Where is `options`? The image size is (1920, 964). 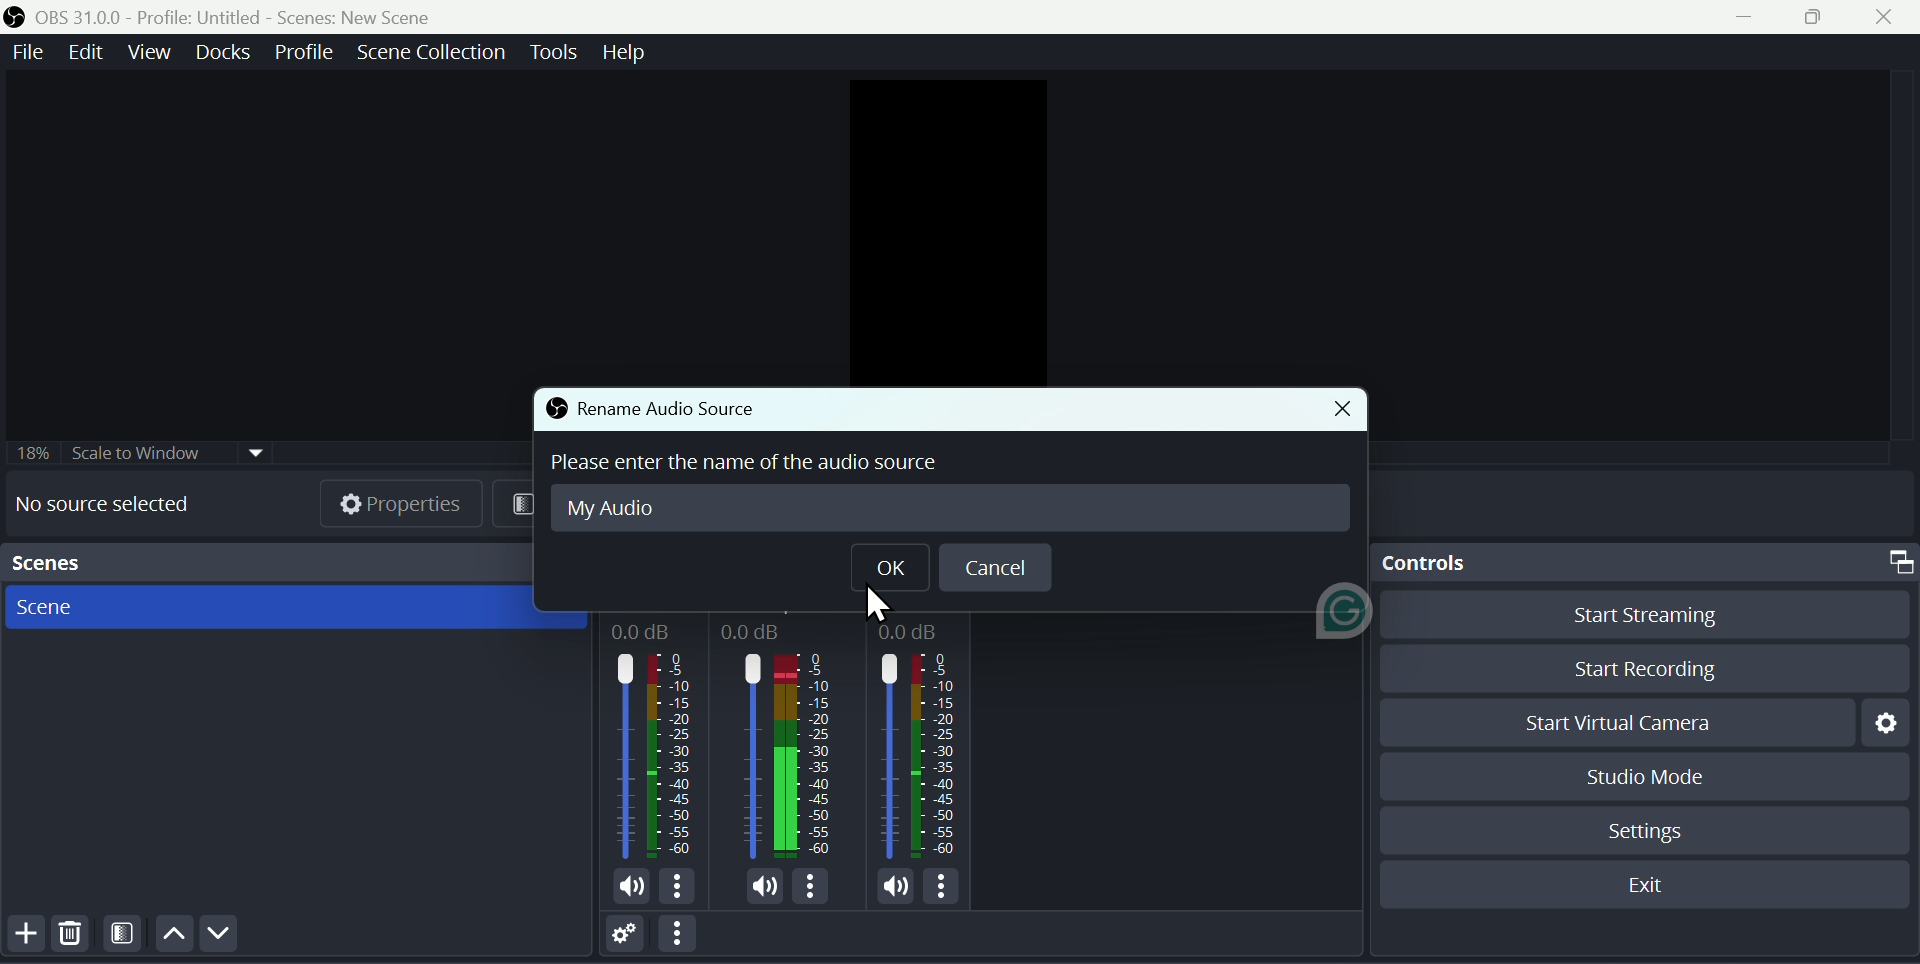 options is located at coordinates (679, 934).